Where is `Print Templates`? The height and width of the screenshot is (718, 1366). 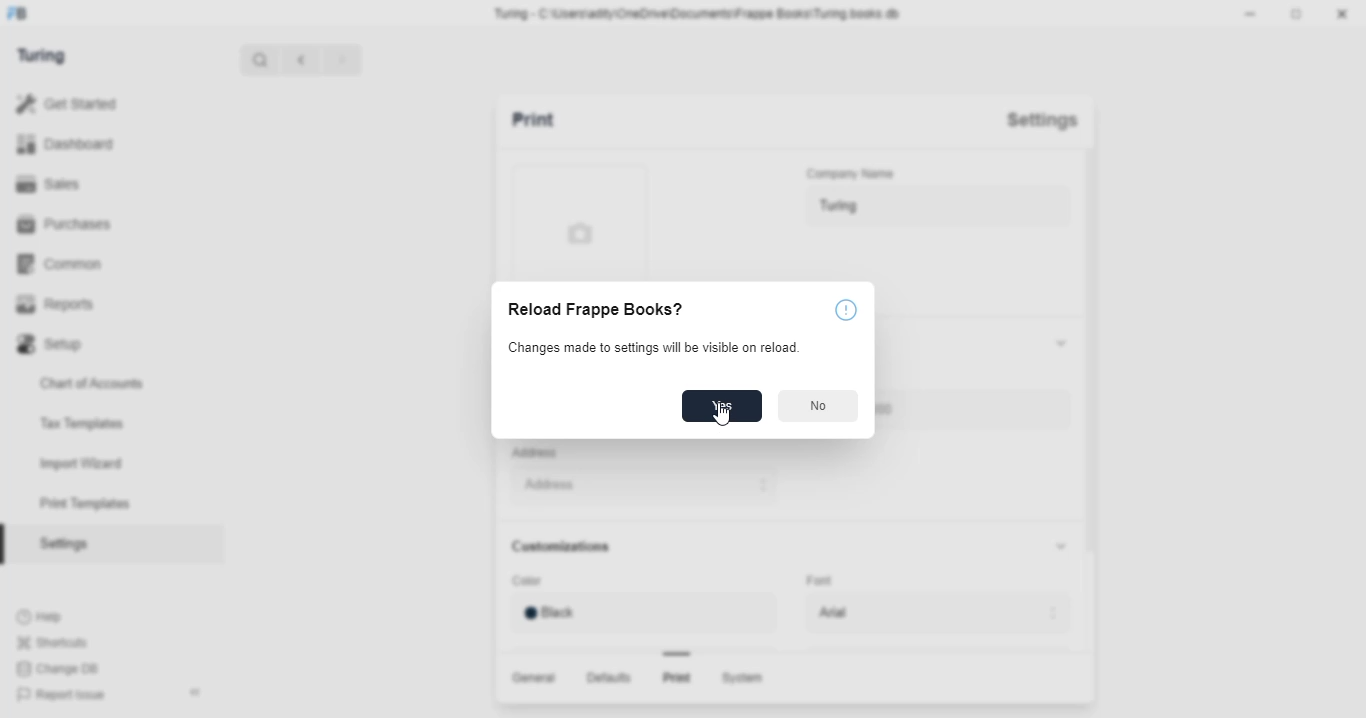
Print Templates is located at coordinates (106, 503).